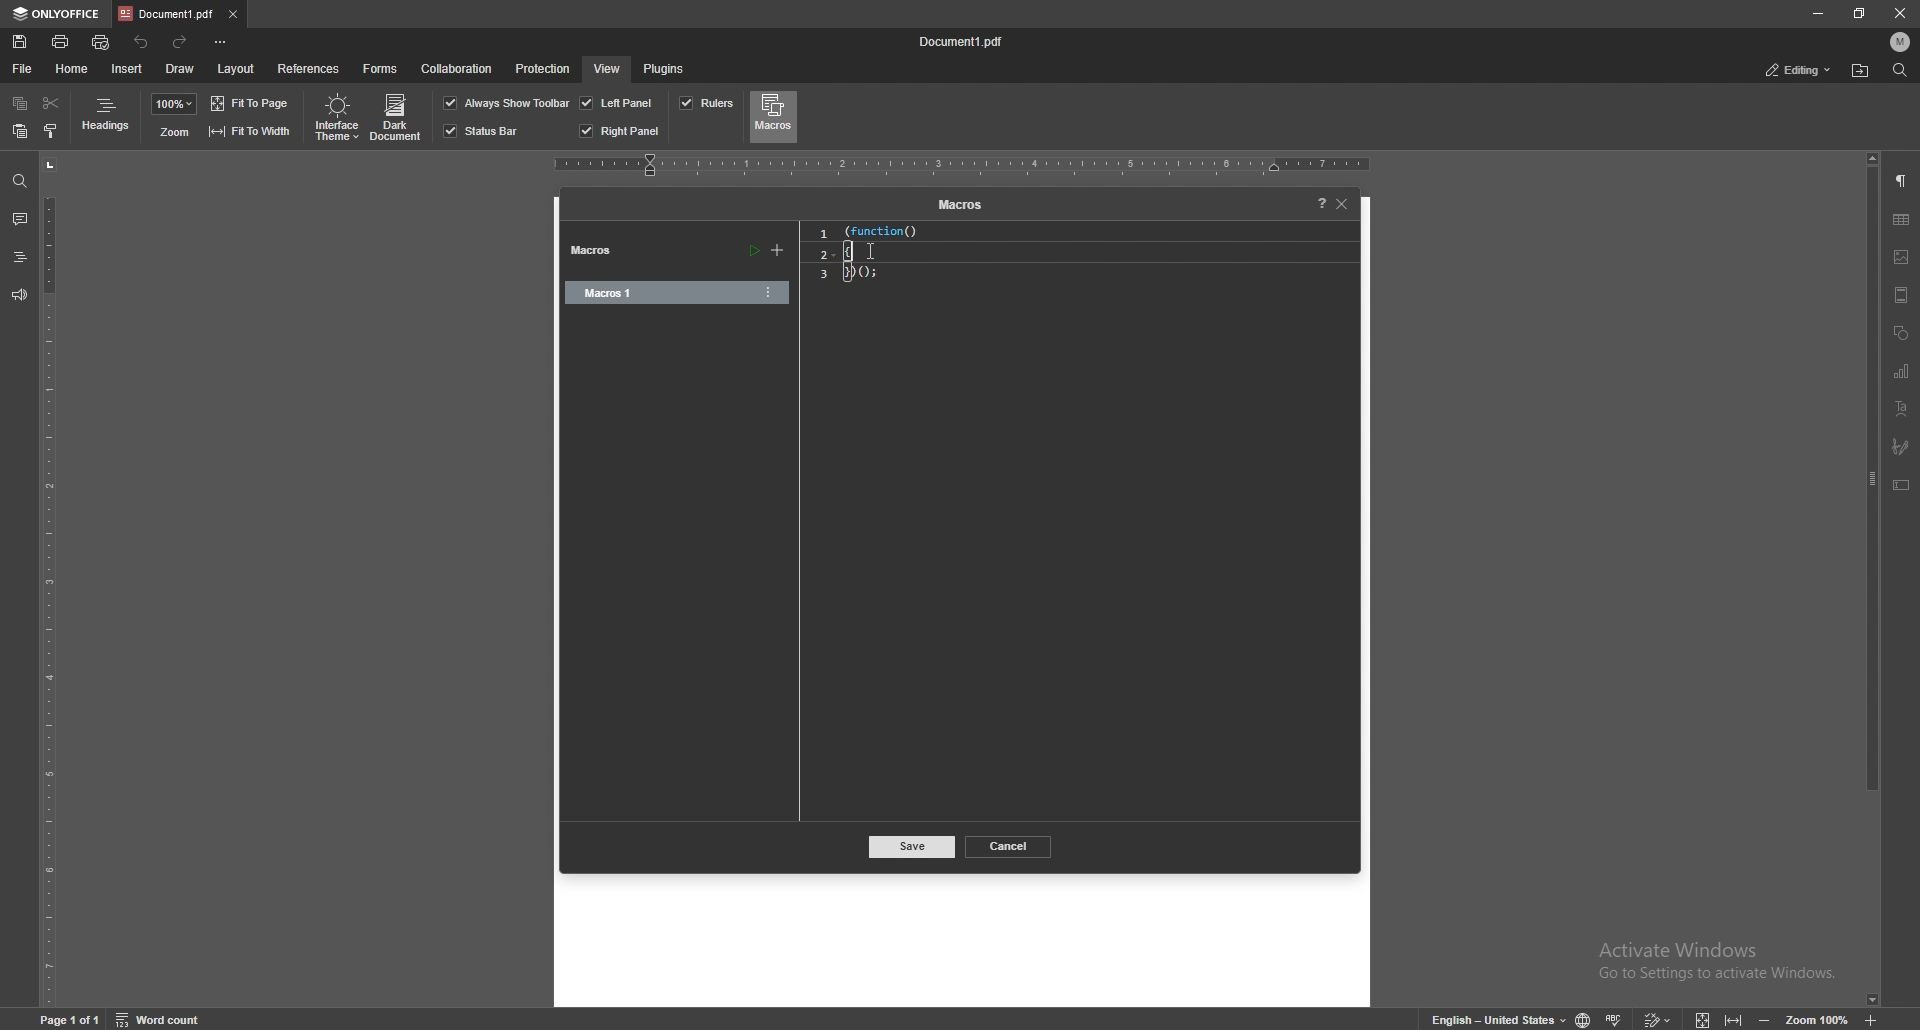 The height and width of the screenshot is (1030, 1920). What do you see at coordinates (1618, 1016) in the screenshot?
I see `spell check` at bounding box center [1618, 1016].